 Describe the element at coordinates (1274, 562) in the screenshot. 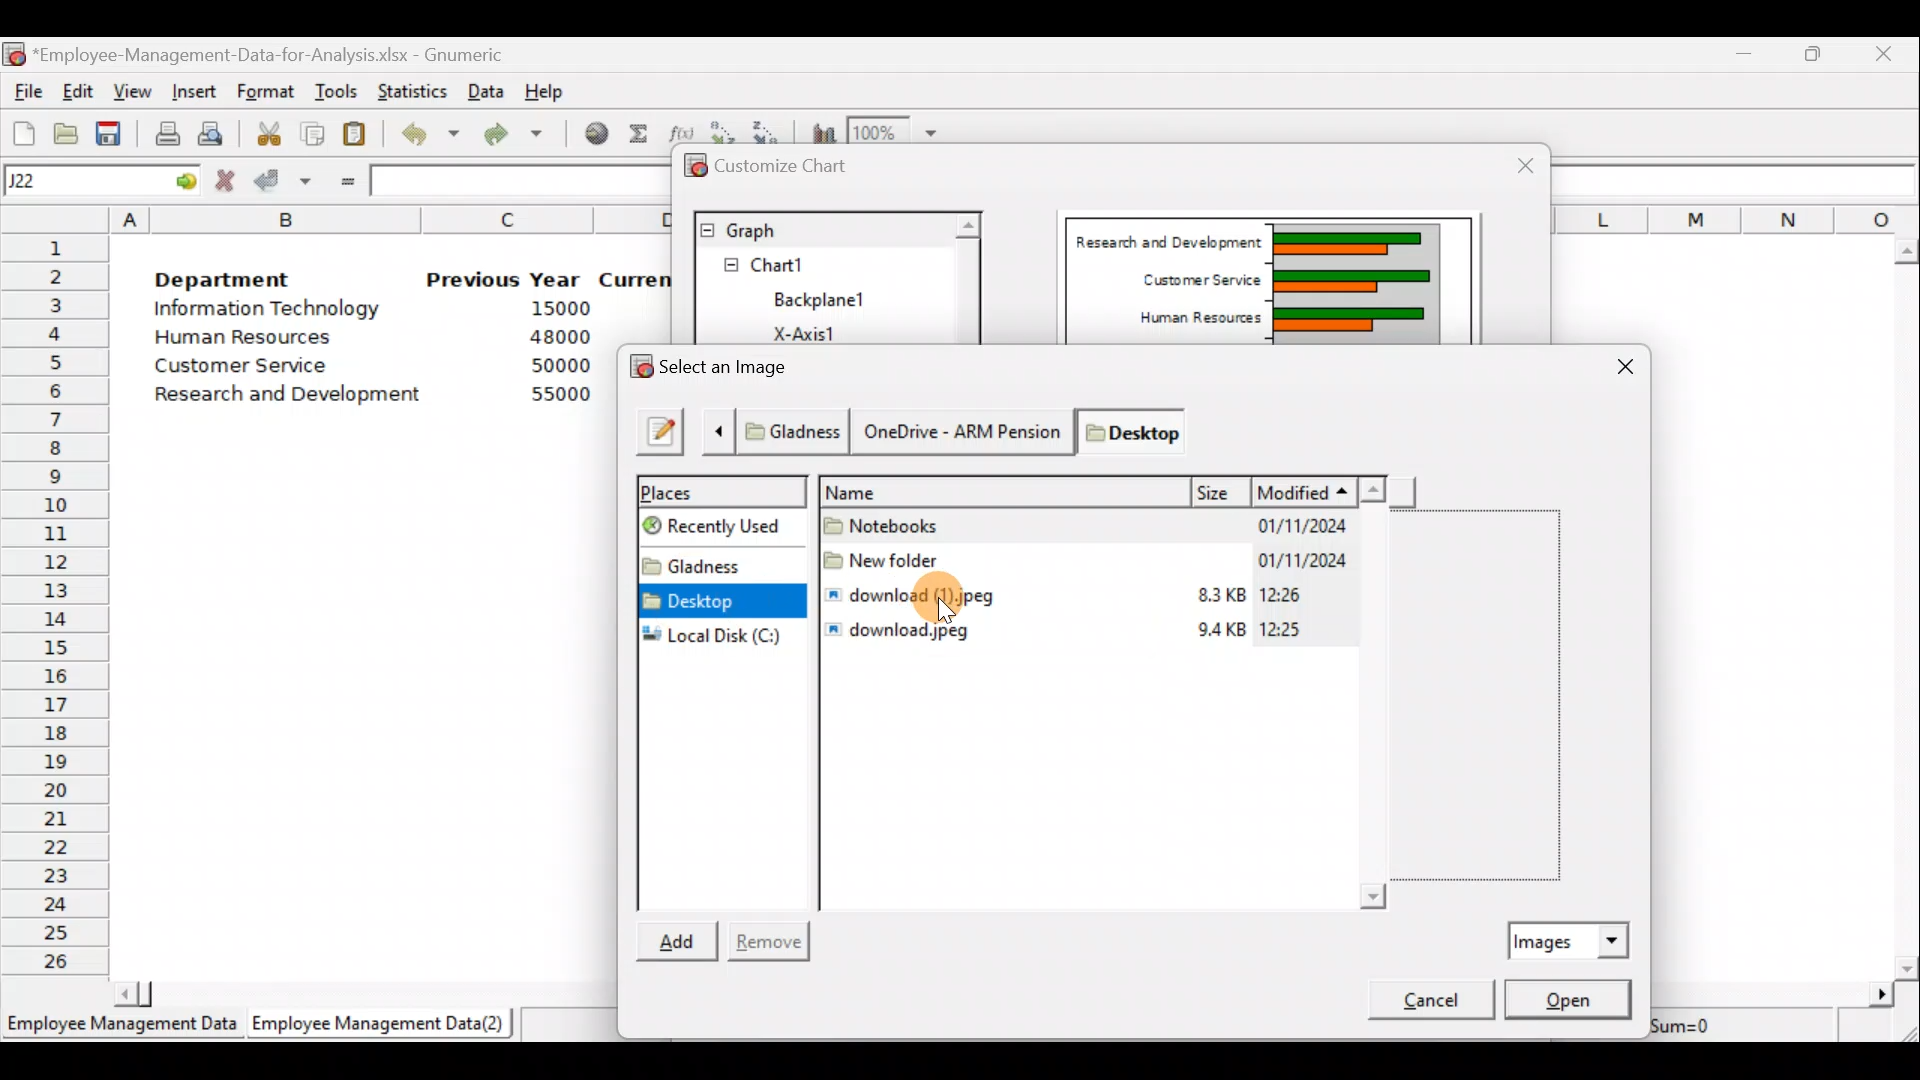

I see `01/11/2024` at that location.